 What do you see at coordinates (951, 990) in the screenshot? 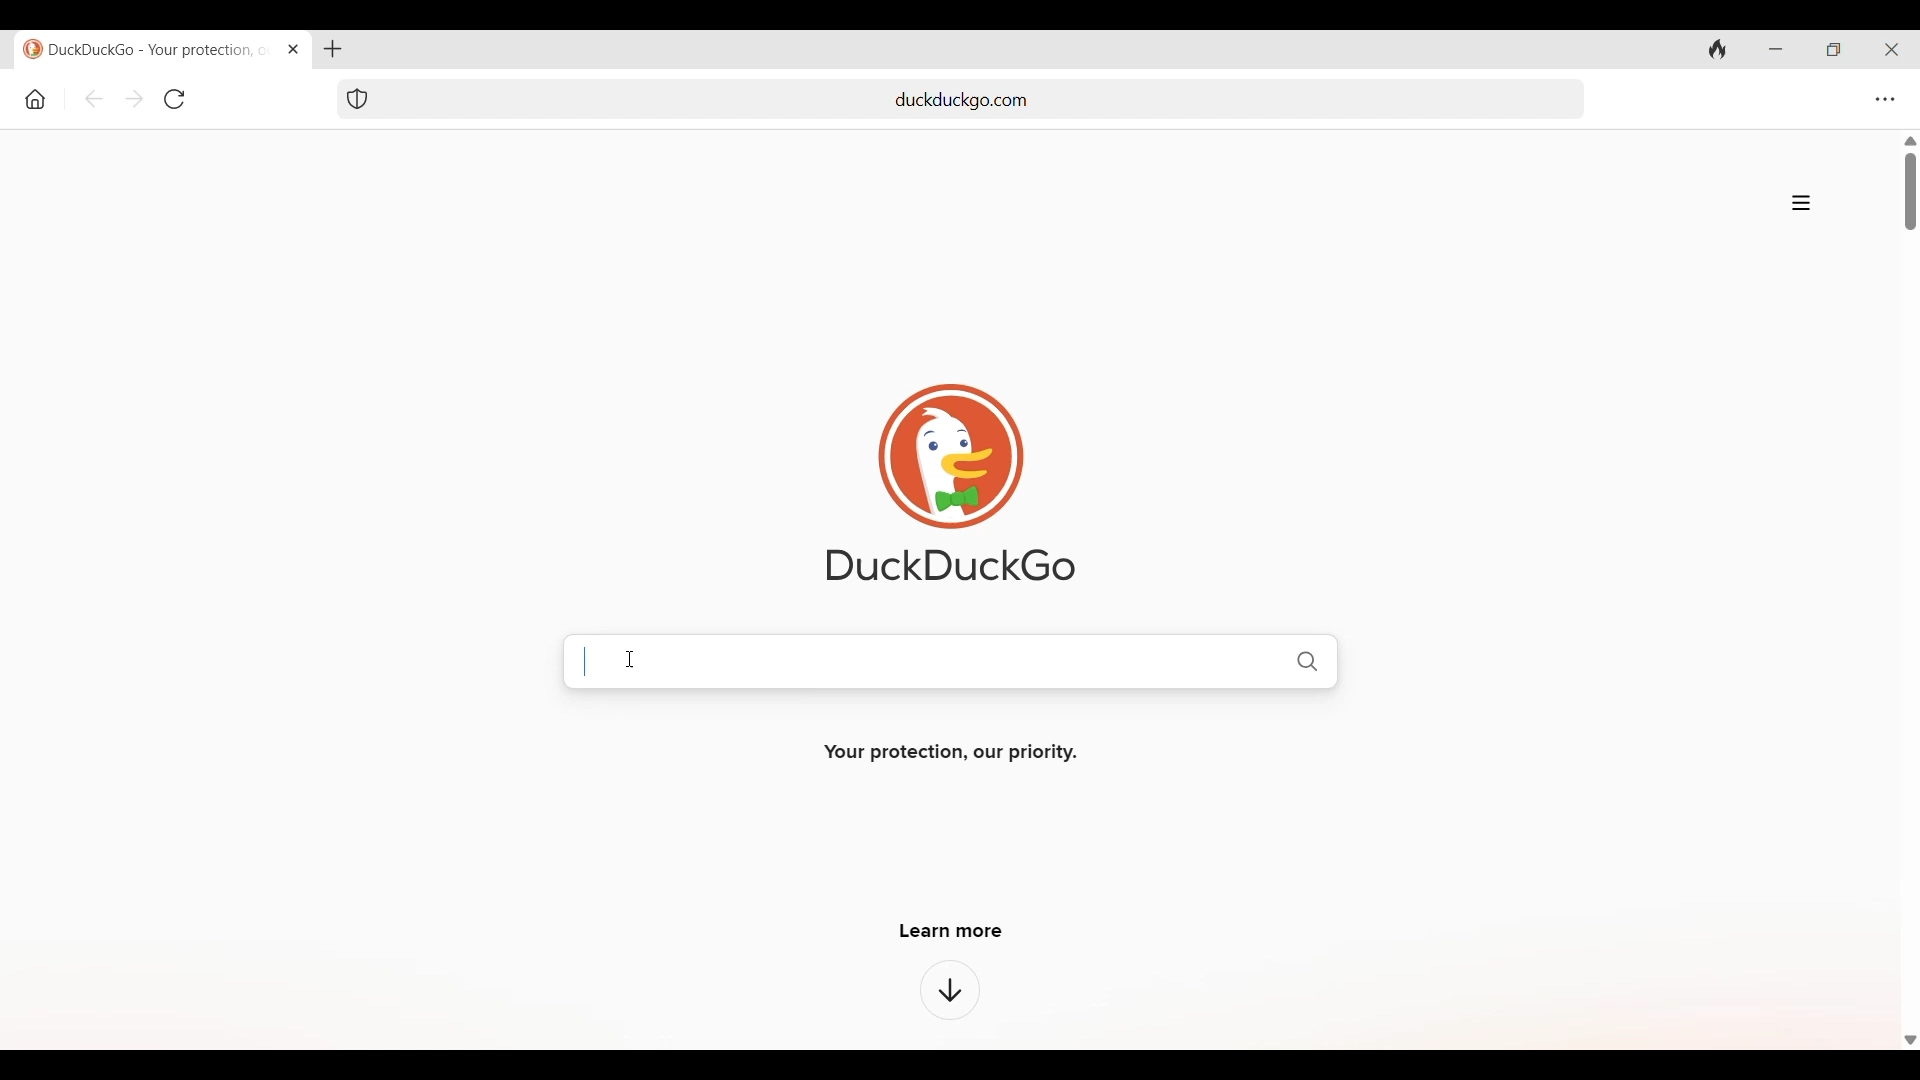
I see `Learn more about the browser` at bounding box center [951, 990].